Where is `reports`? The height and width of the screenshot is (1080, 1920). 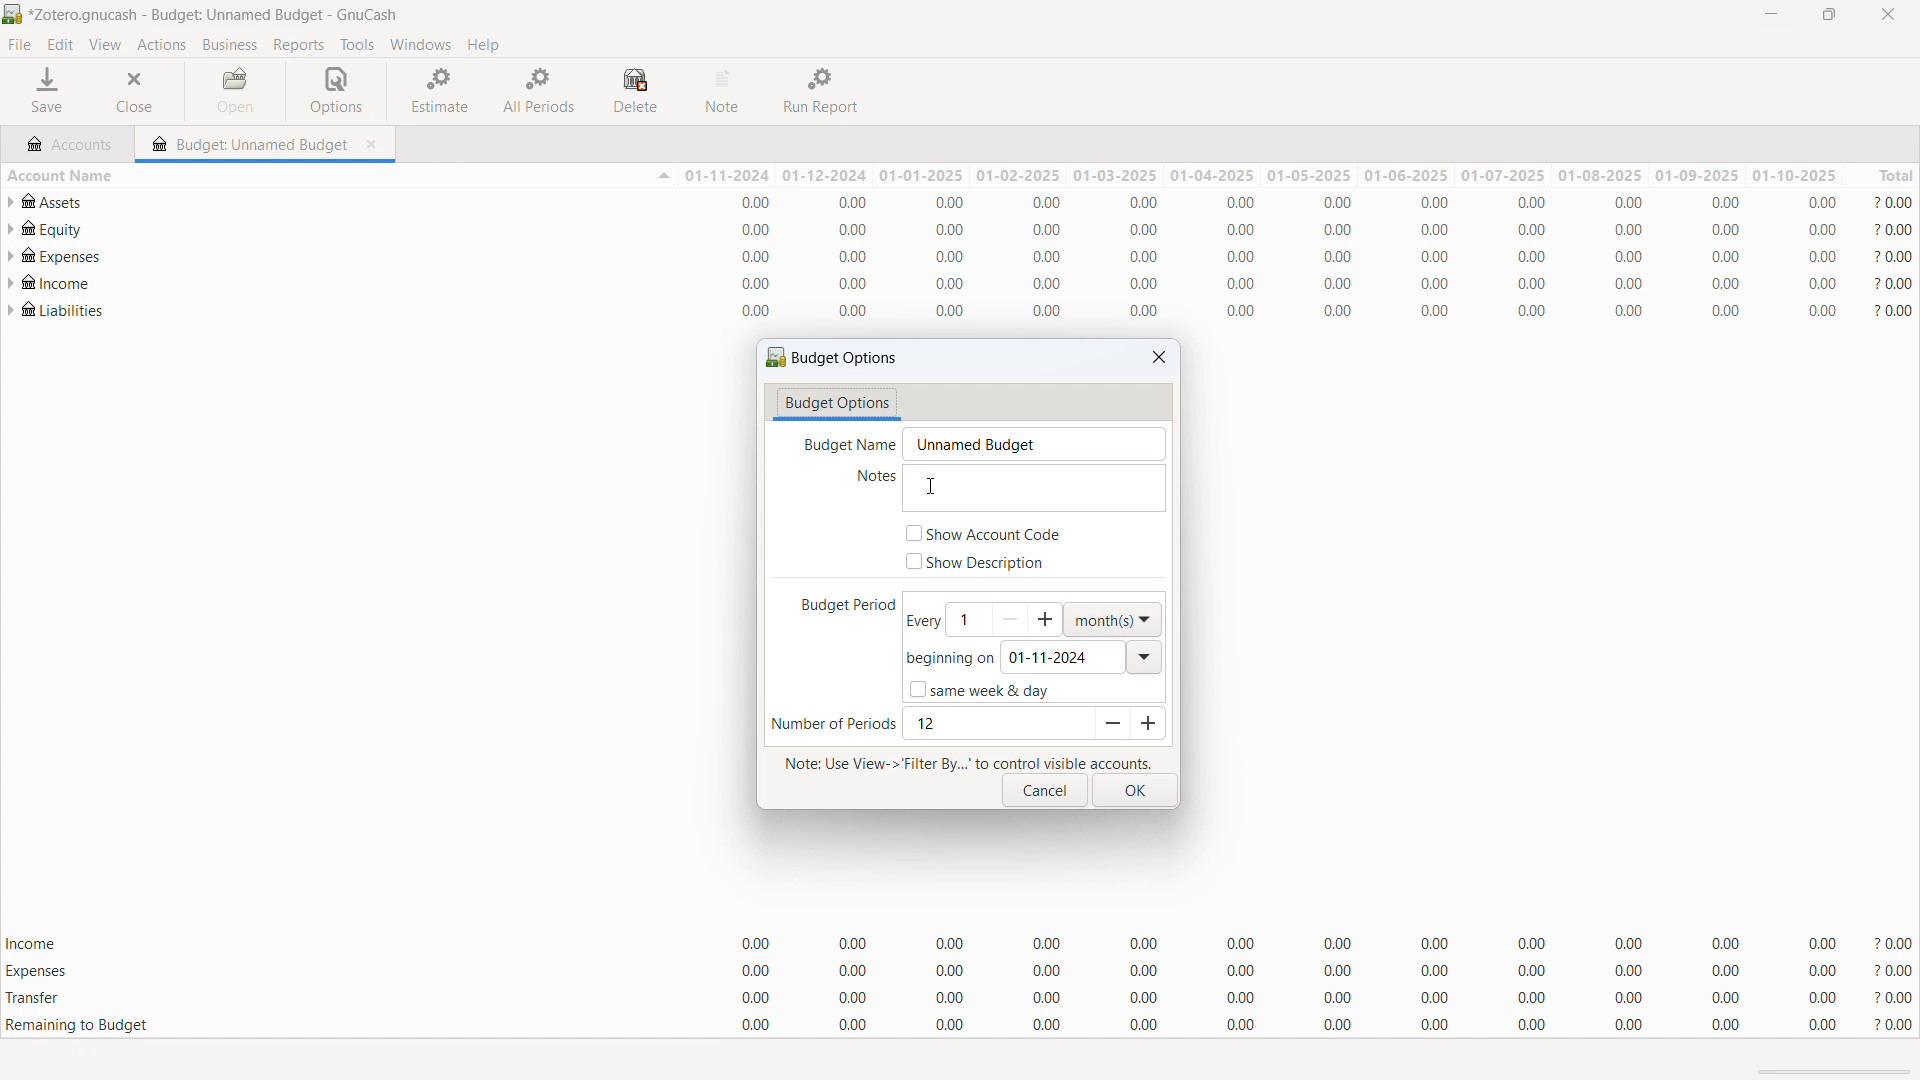
reports is located at coordinates (299, 45).